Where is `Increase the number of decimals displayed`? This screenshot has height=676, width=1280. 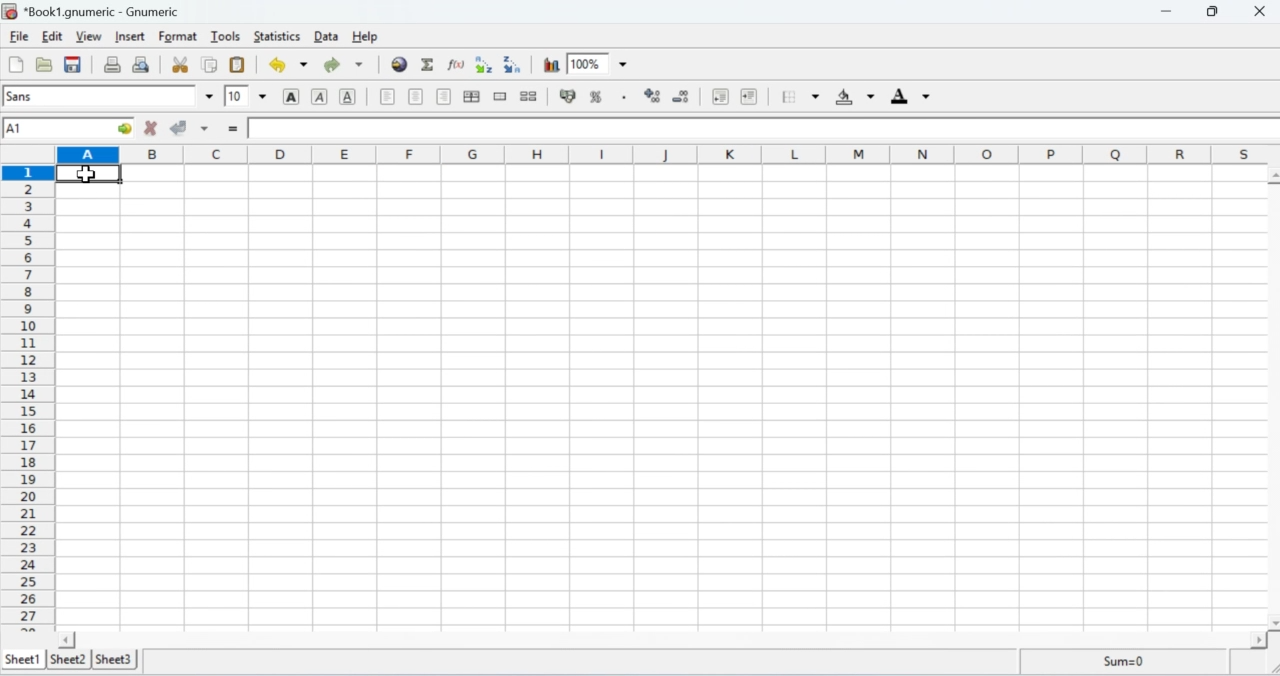 Increase the number of decimals displayed is located at coordinates (650, 93).